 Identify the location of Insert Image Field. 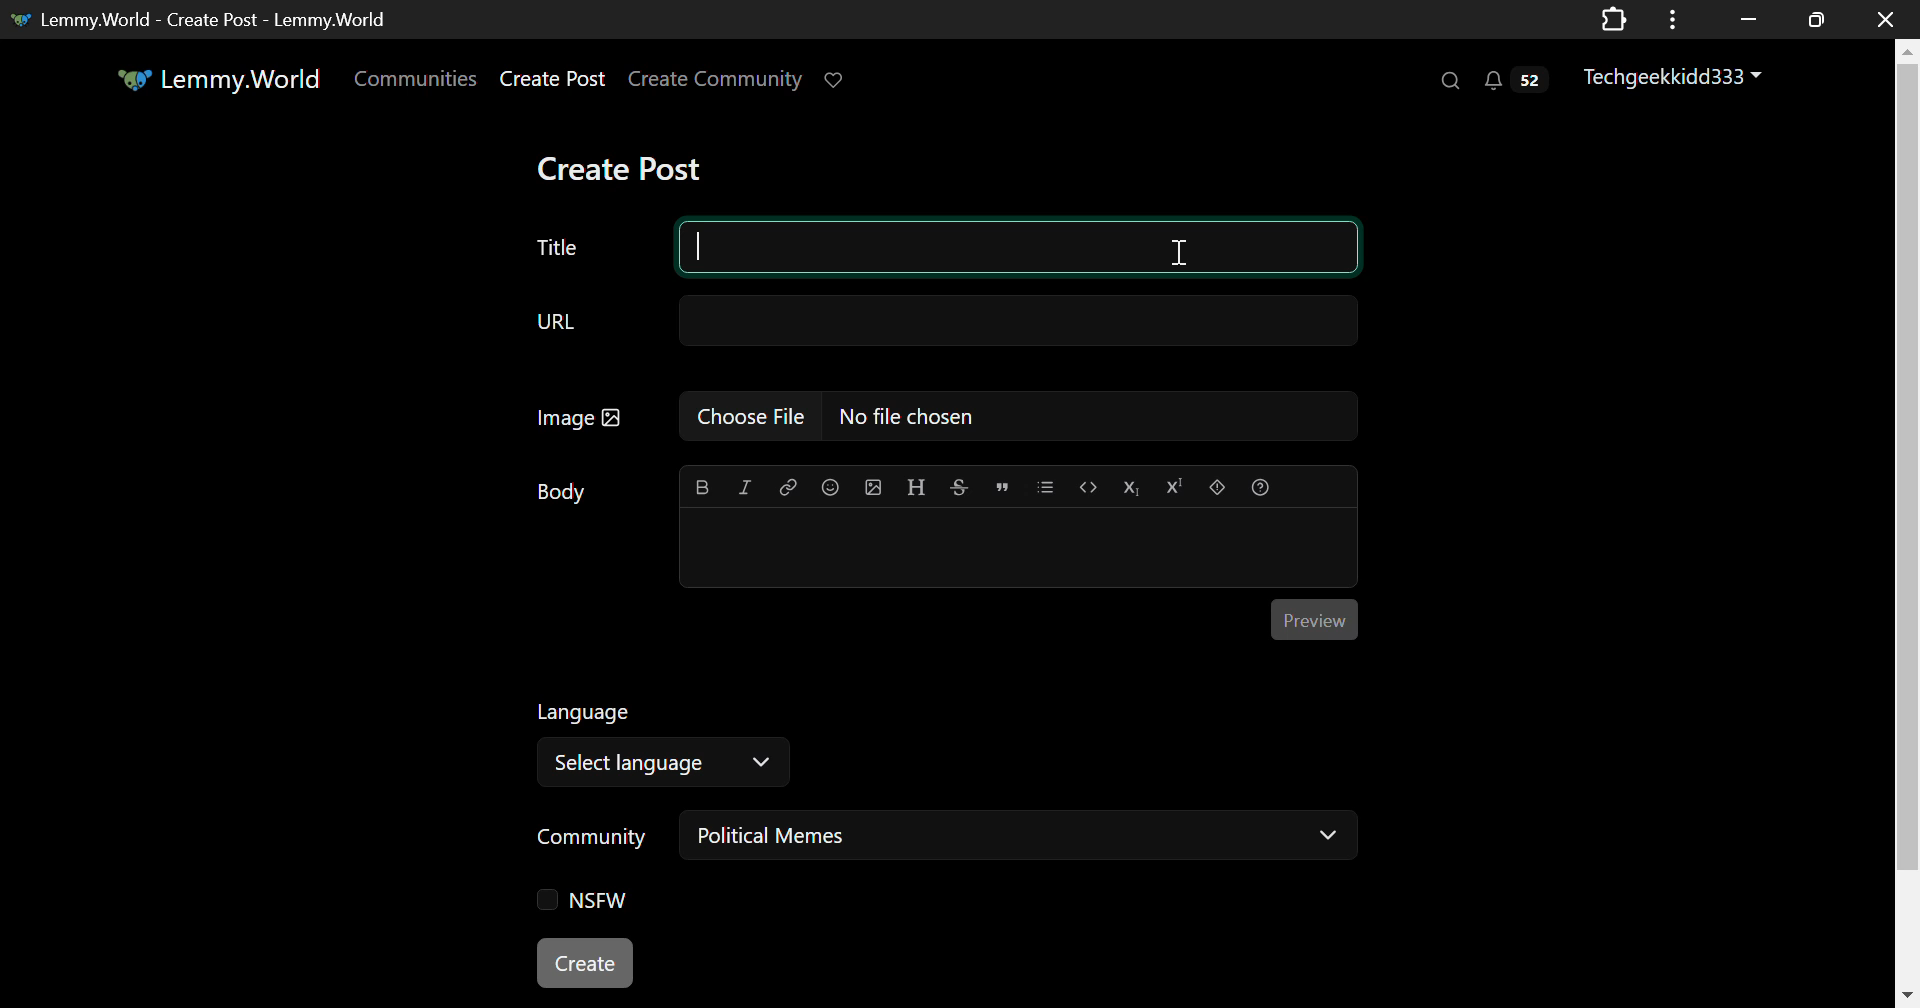
(936, 416).